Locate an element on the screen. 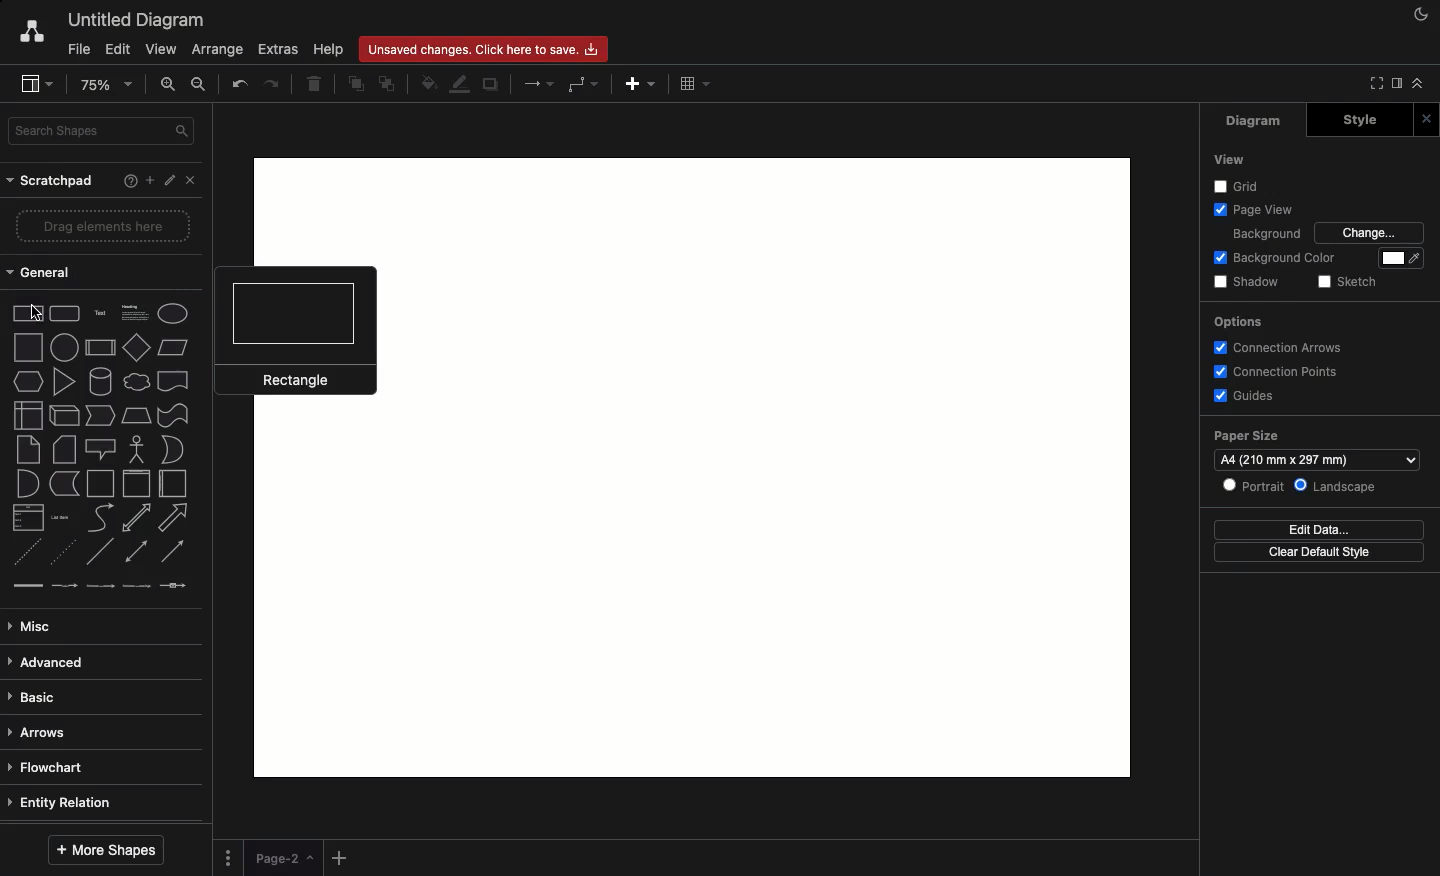 The image size is (1440, 876). or is located at coordinates (177, 449).